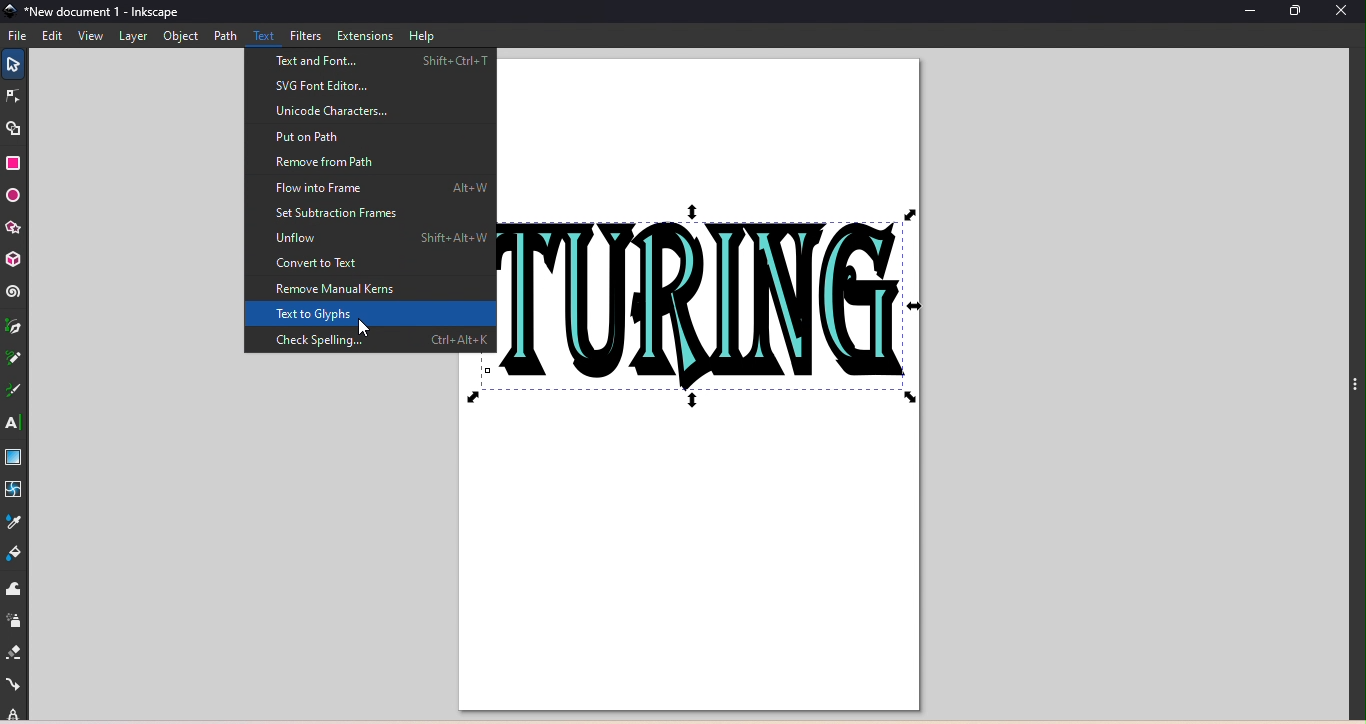  I want to click on Help, so click(421, 36).